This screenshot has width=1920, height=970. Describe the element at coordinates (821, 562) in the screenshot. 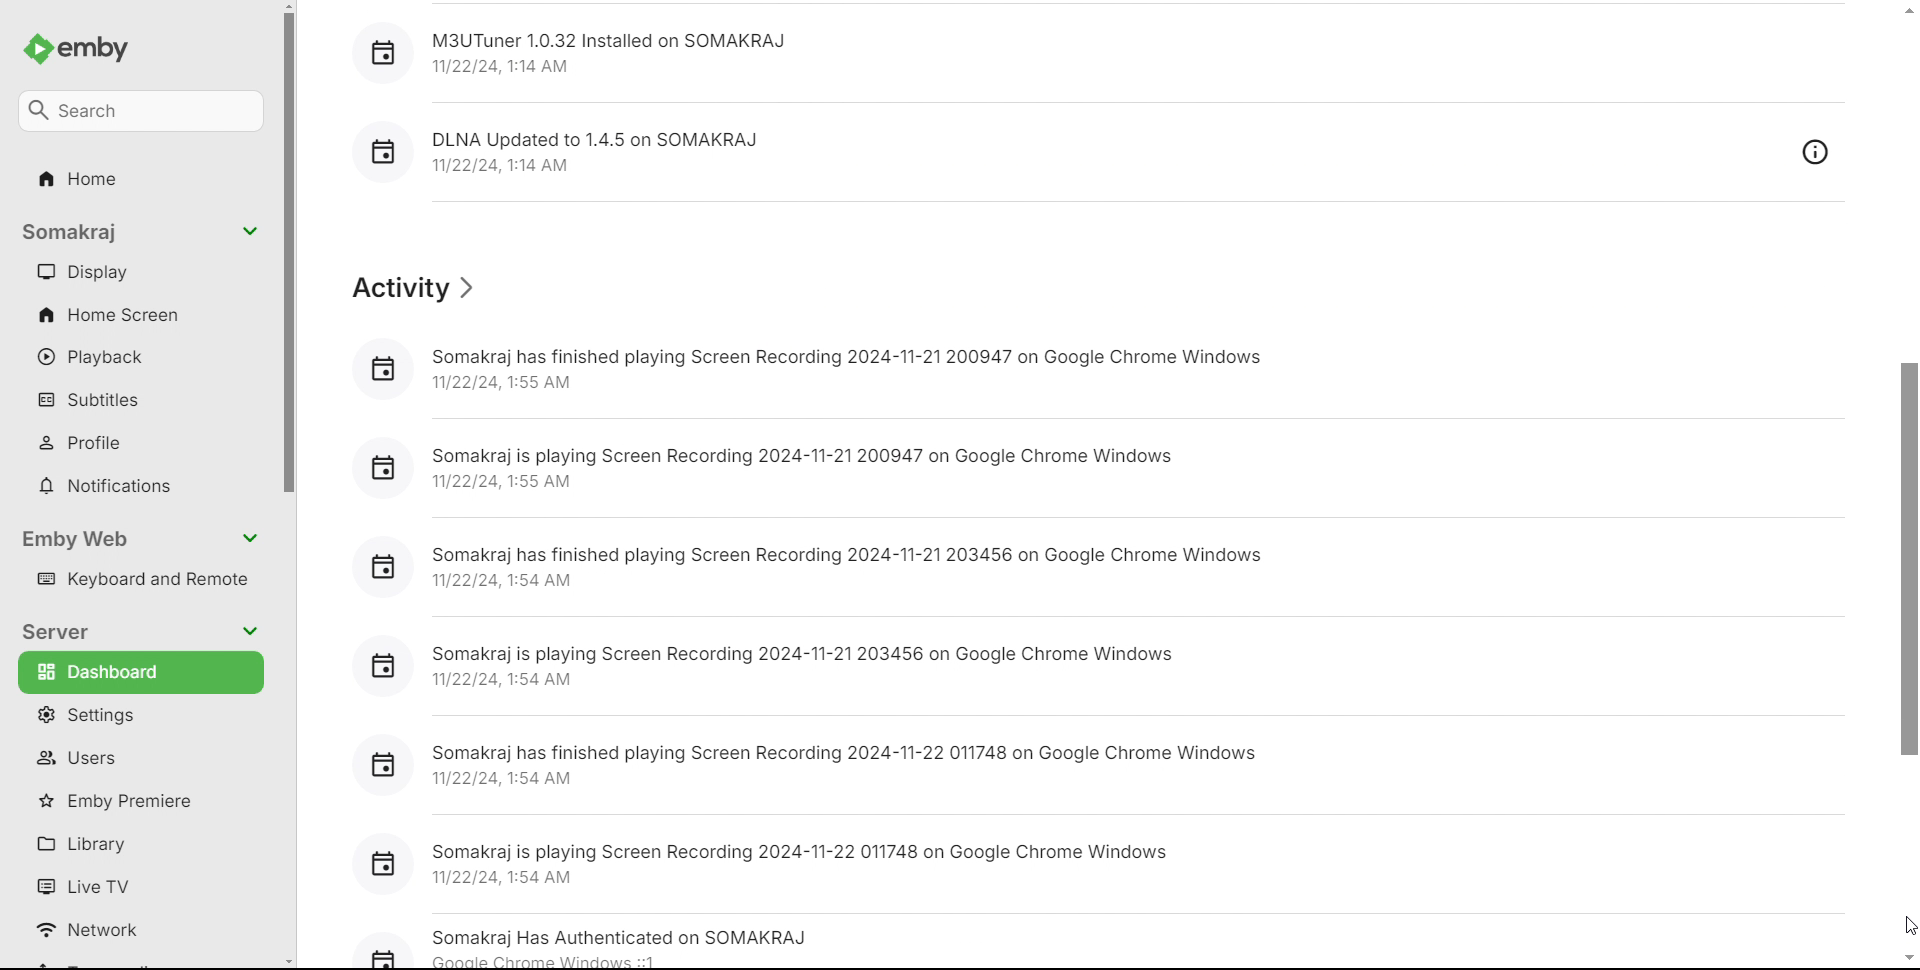

I see `[] Somakraj has finished playing Screen Recording 2024-11-21 203456 on Google Chrome Windows
11/22/24, 1:54 AM` at that location.